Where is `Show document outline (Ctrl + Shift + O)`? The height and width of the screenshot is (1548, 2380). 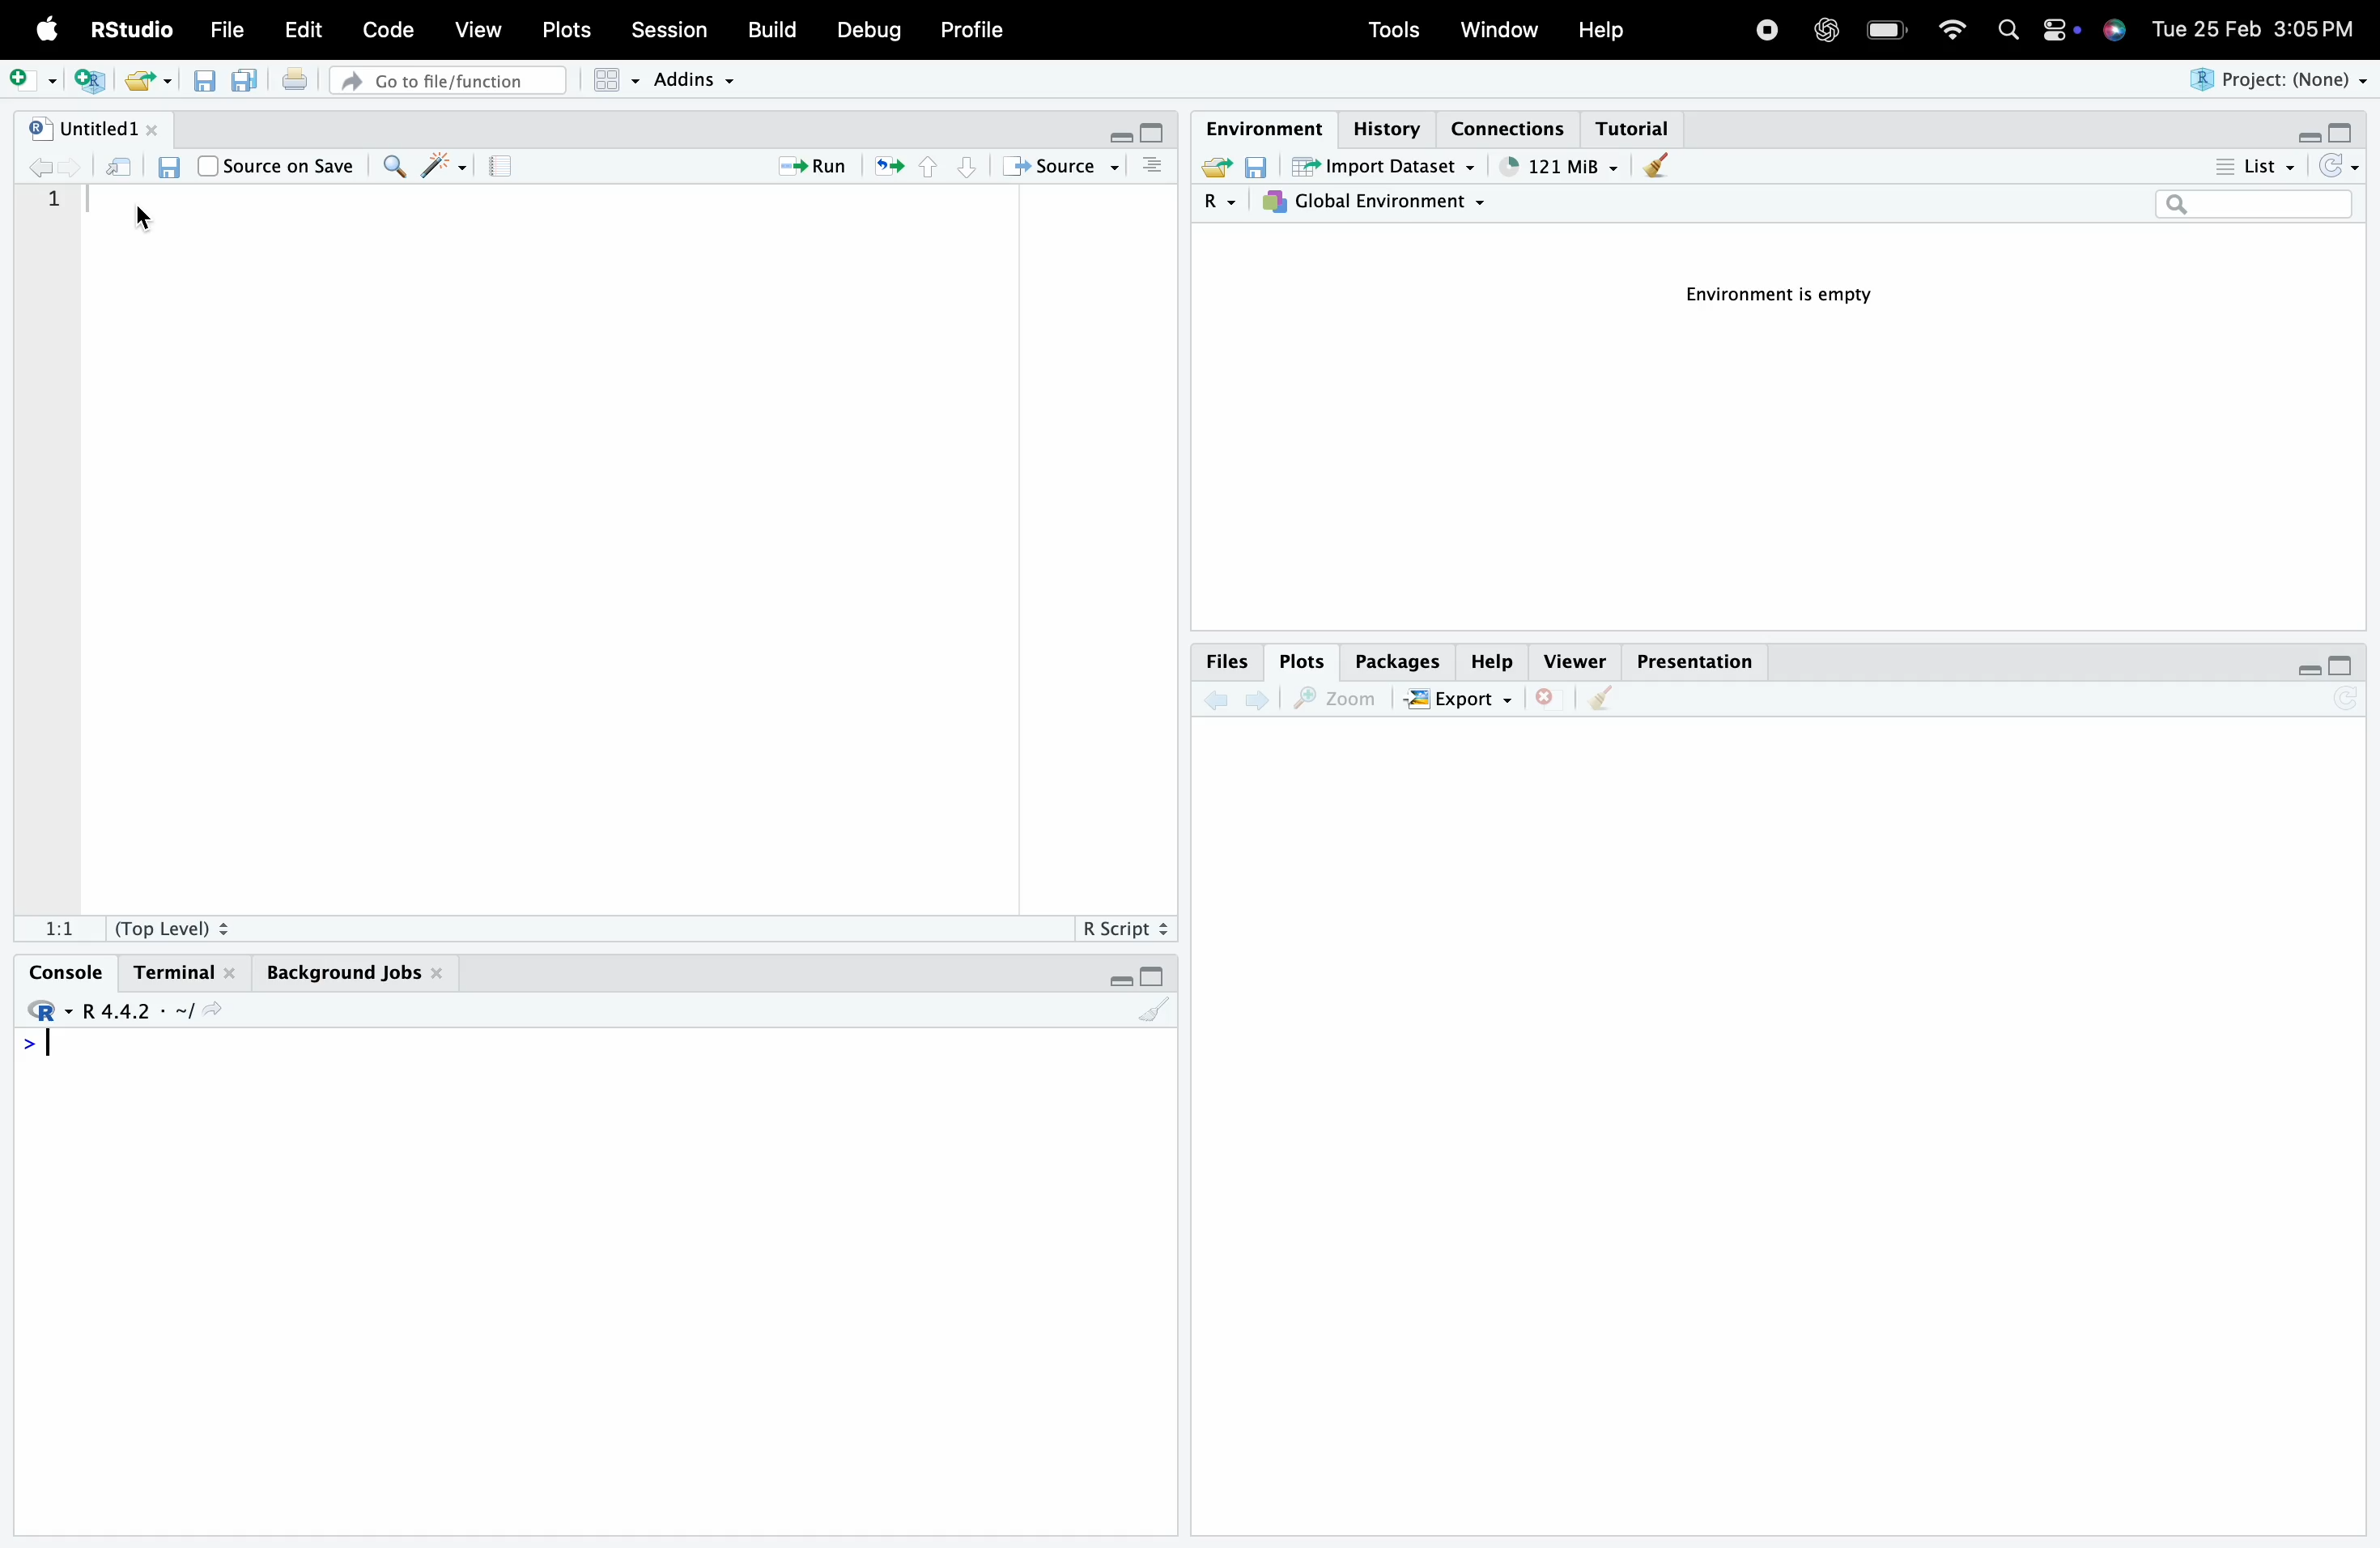
Show document outline (Ctrl + Shift + O) is located at coordinates (1154, 166).